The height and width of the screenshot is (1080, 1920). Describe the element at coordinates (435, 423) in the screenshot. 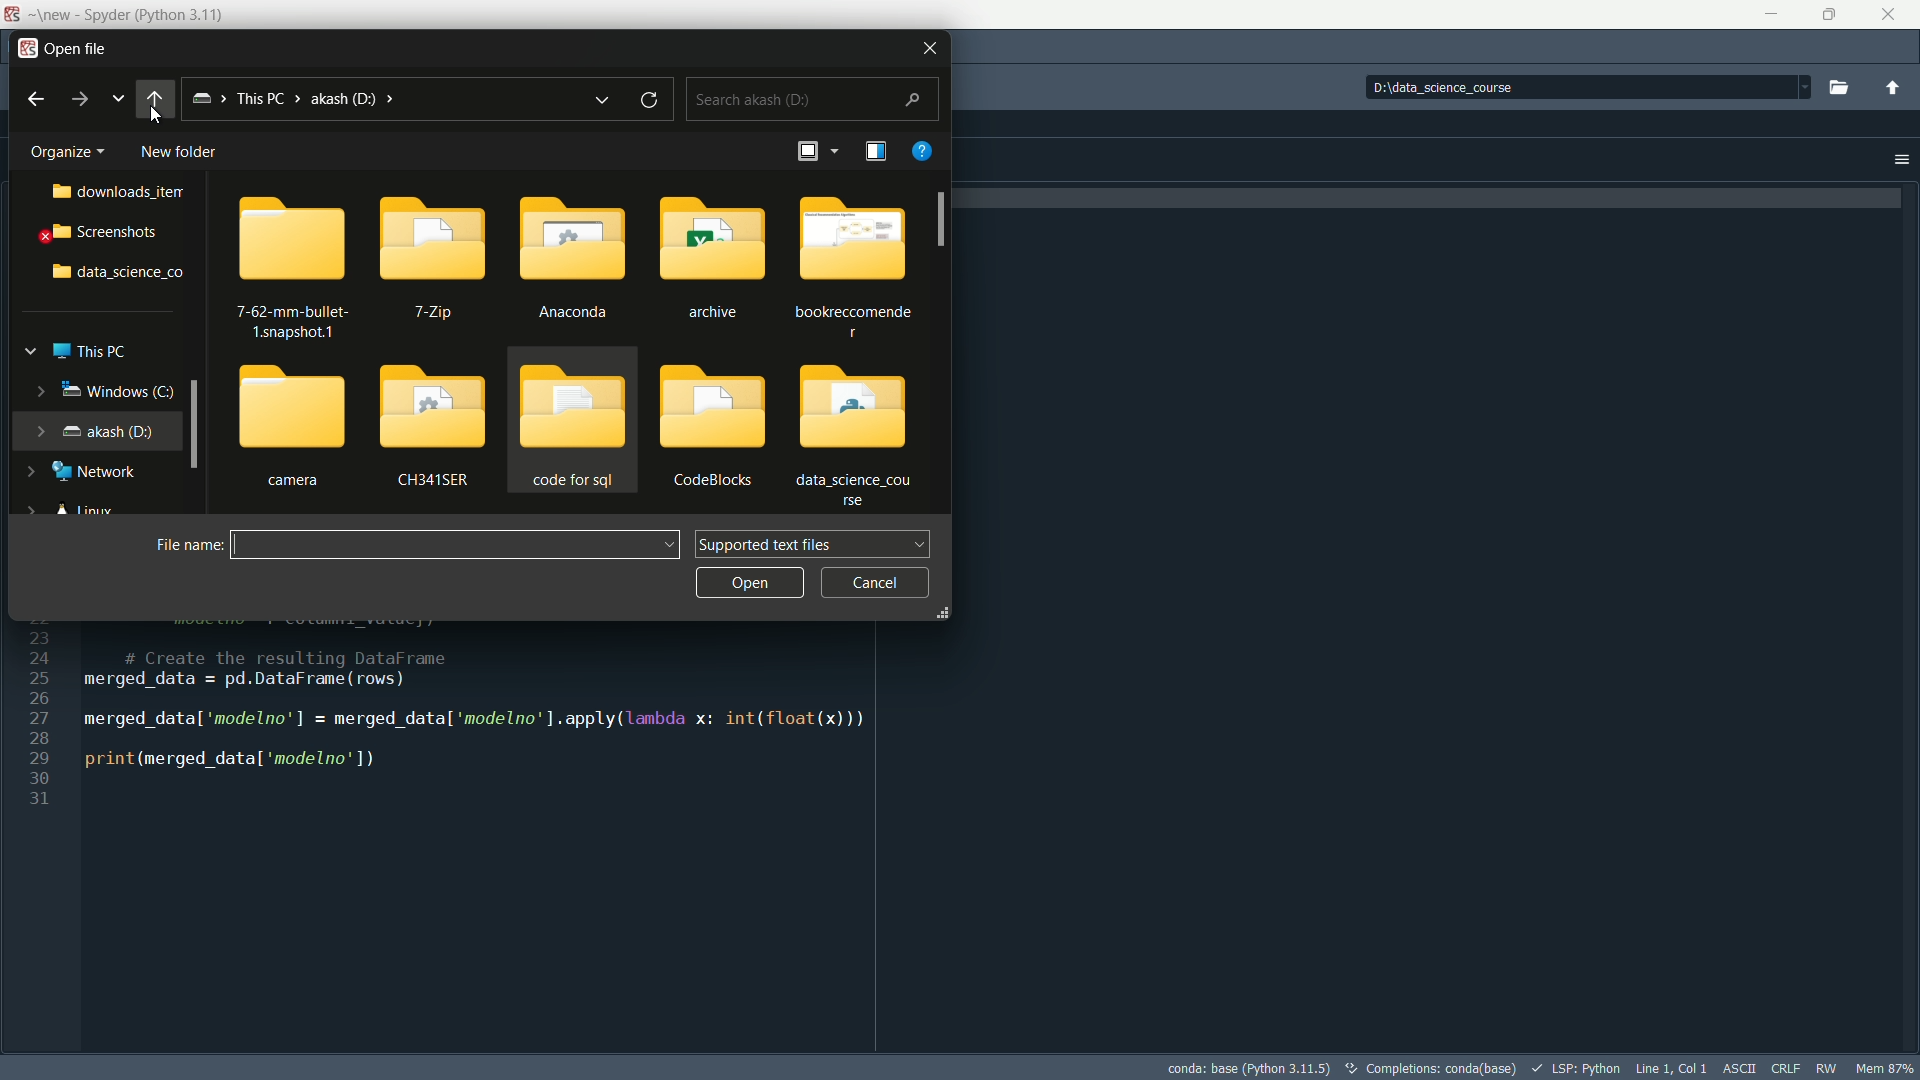

I see `(CH341SER` at that location.